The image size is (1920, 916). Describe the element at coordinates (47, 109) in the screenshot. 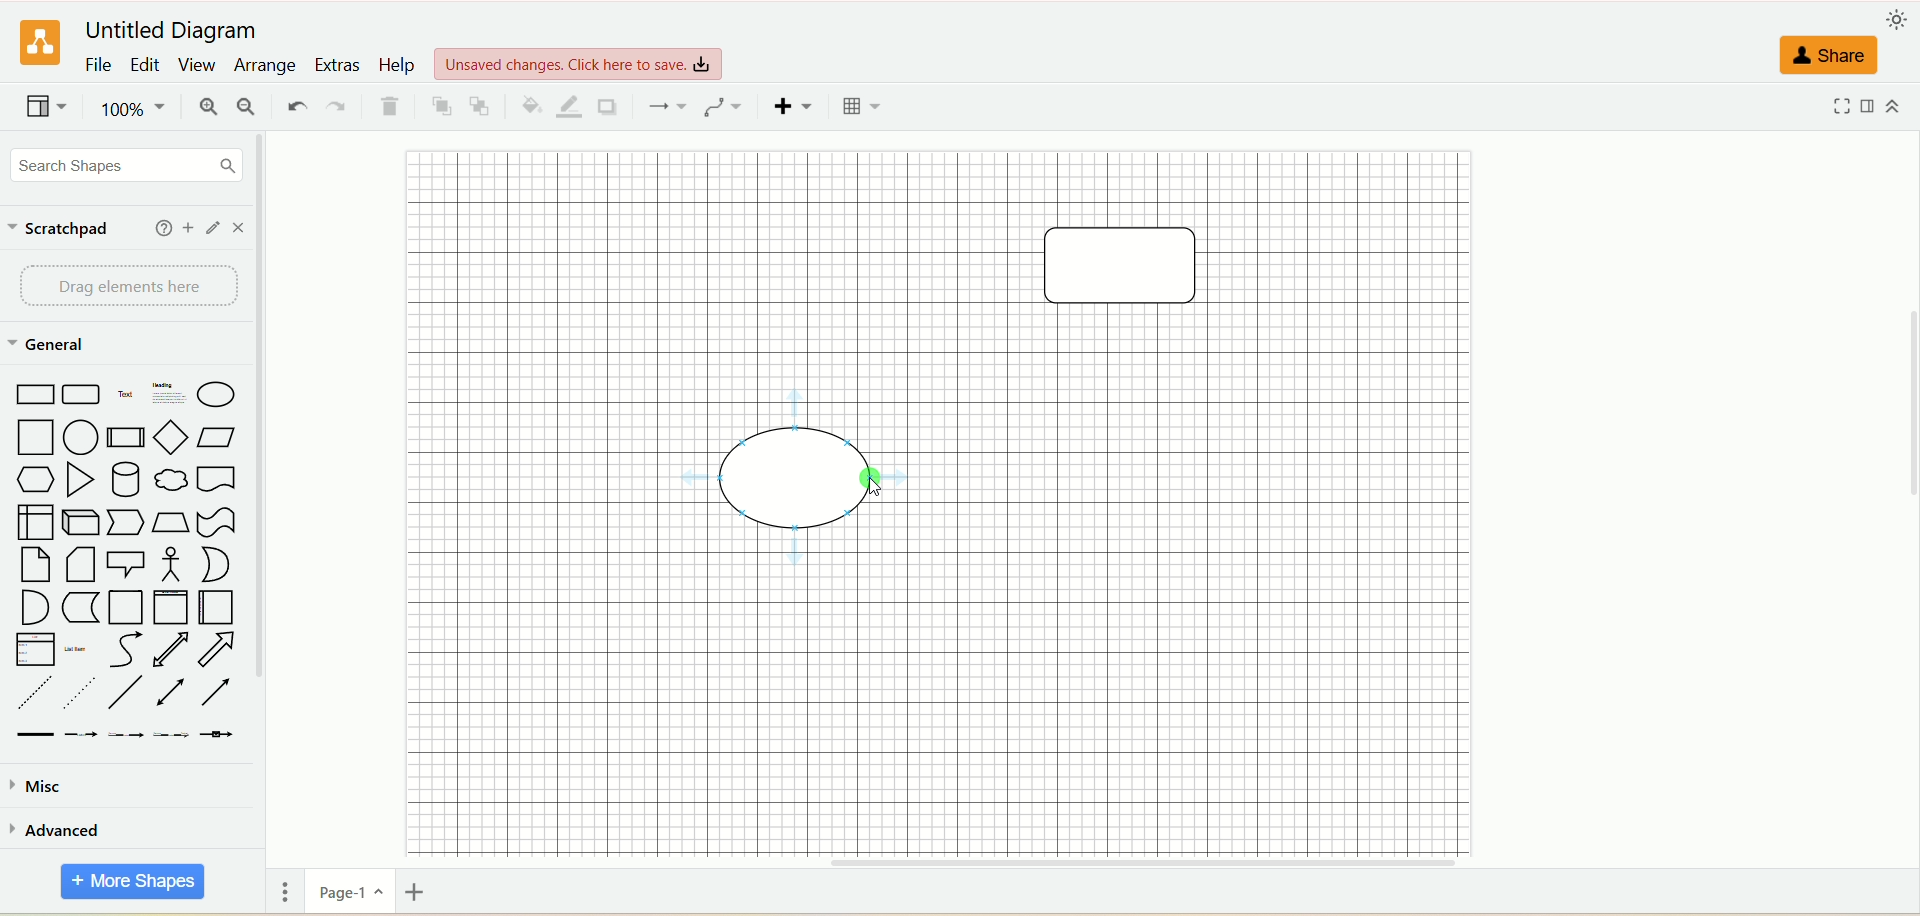

I see `view` at that location.